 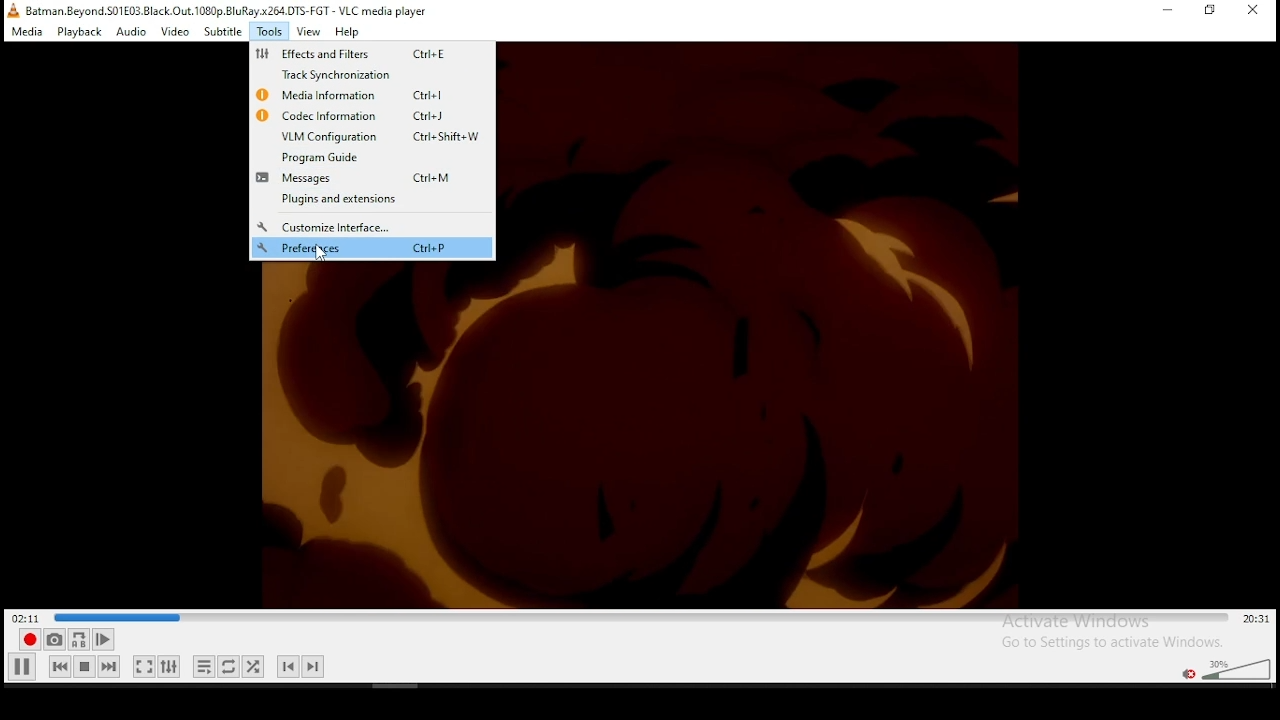 I want to click on previous chapter, so click(x=287, y=667).